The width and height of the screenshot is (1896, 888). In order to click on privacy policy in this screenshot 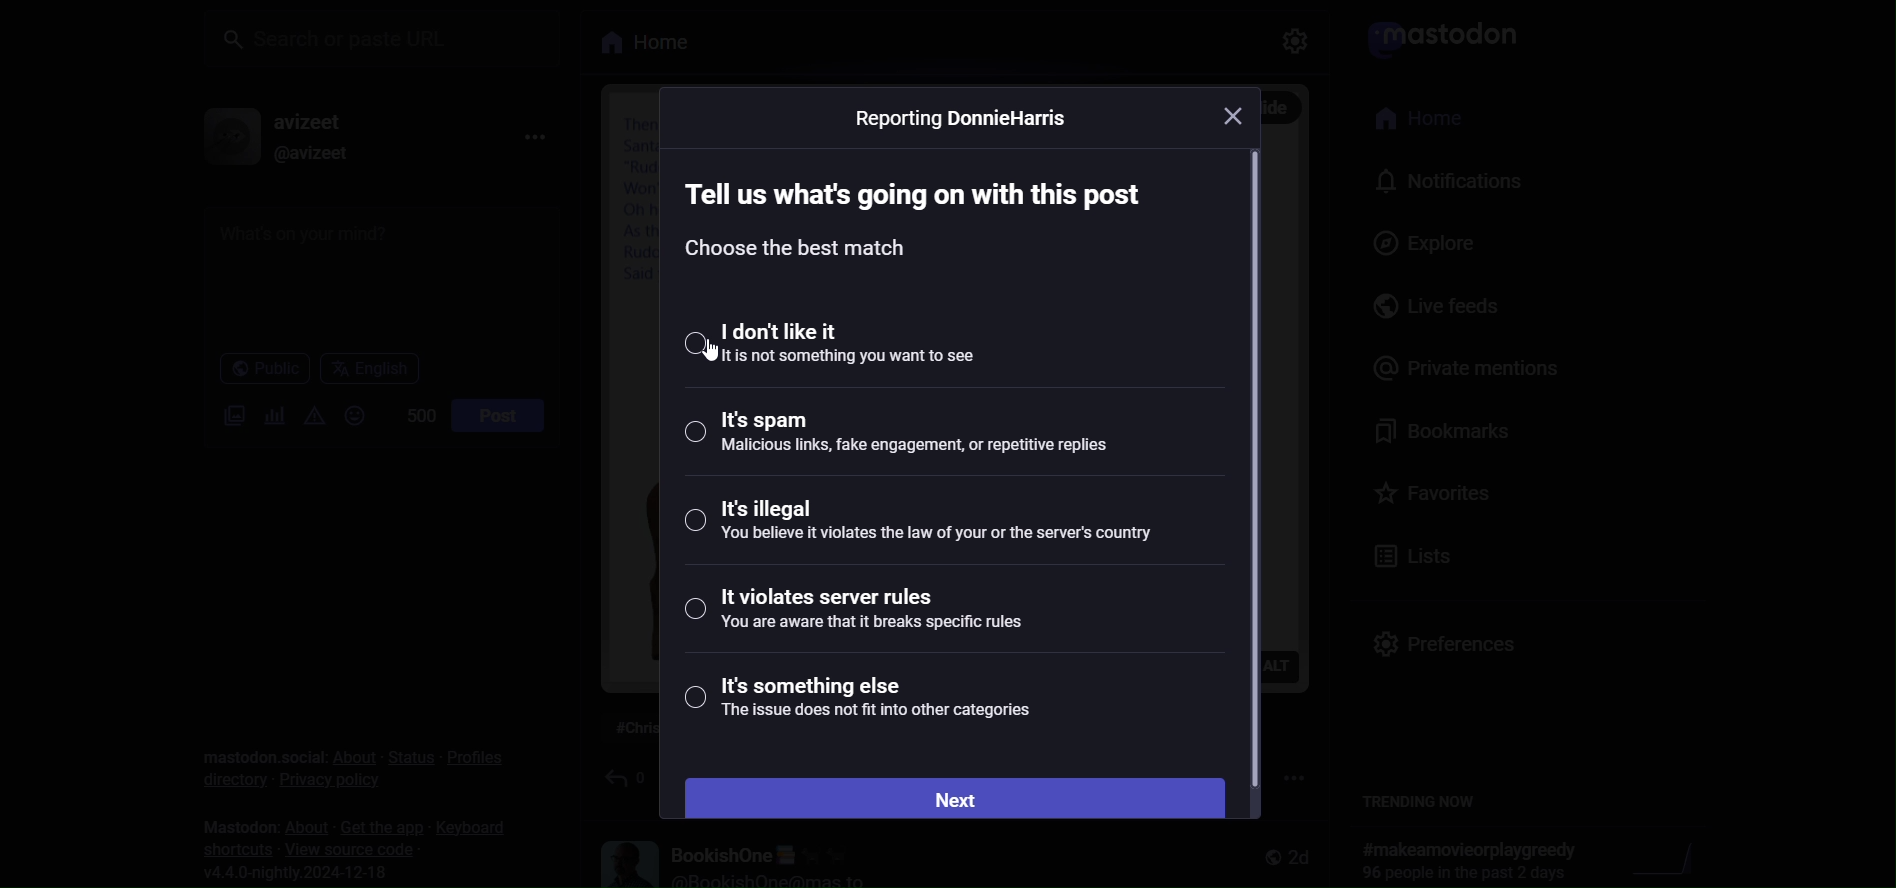, I will do `click(328, 787)`.